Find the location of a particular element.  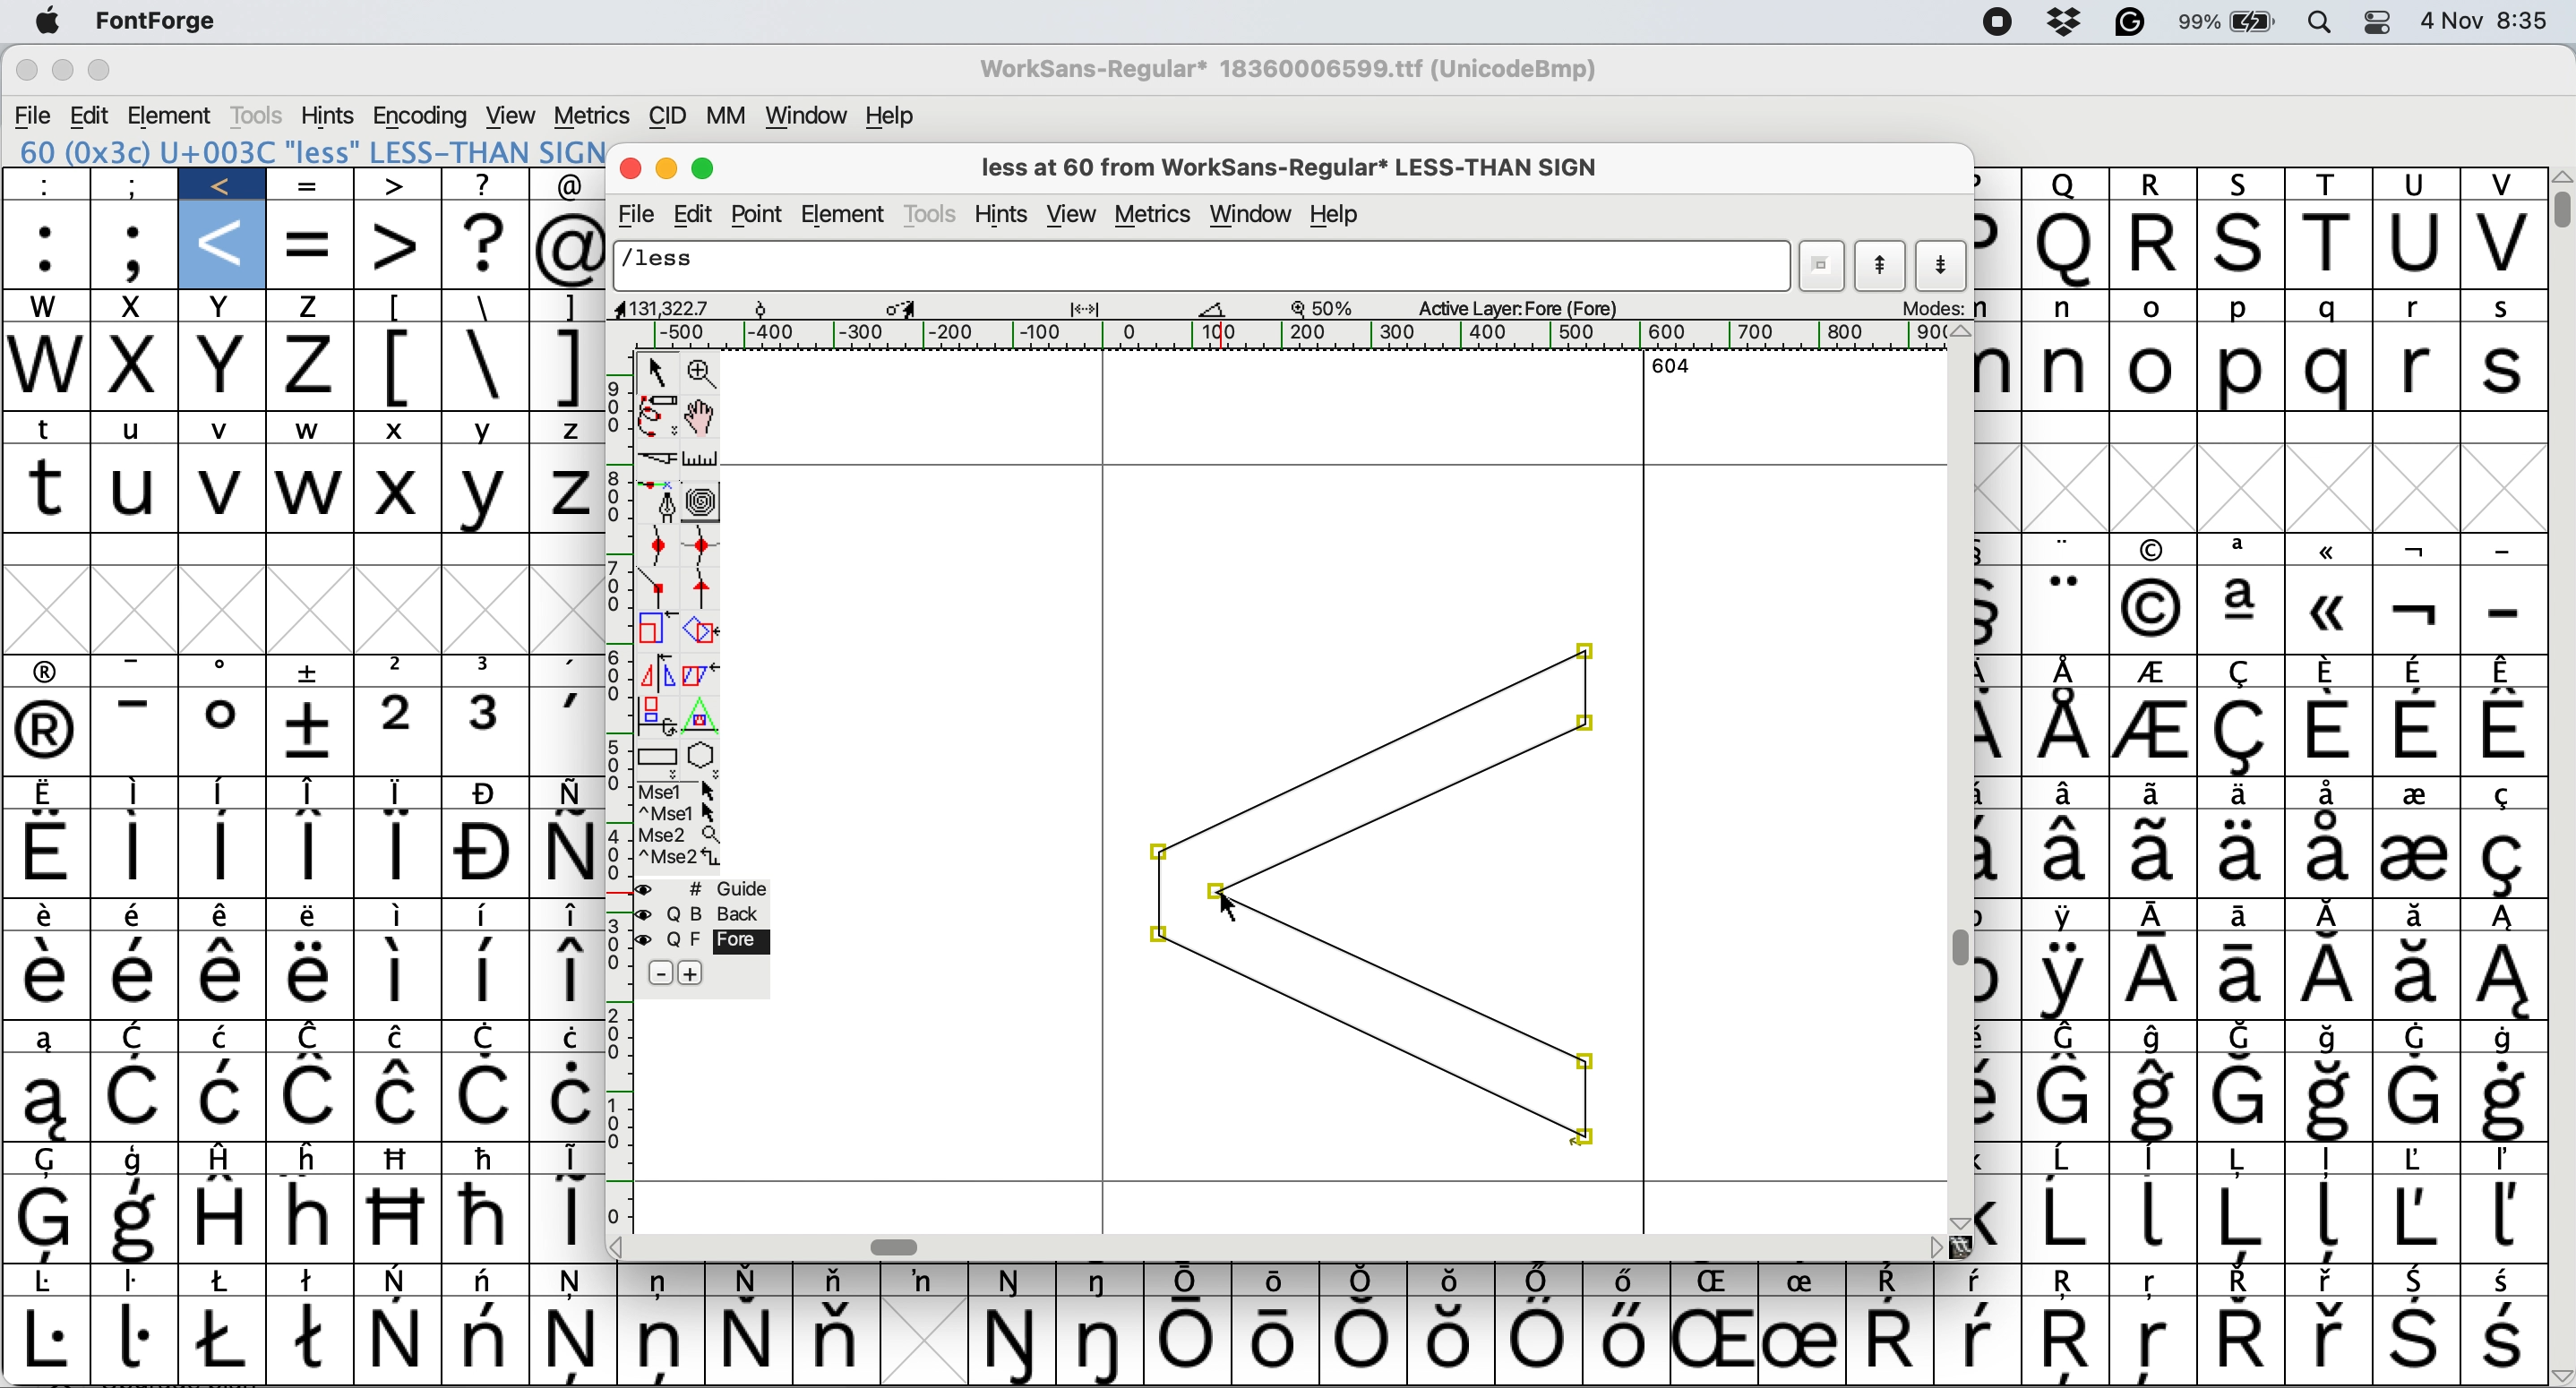

Symbol is located at coordinates (1715, 1282).